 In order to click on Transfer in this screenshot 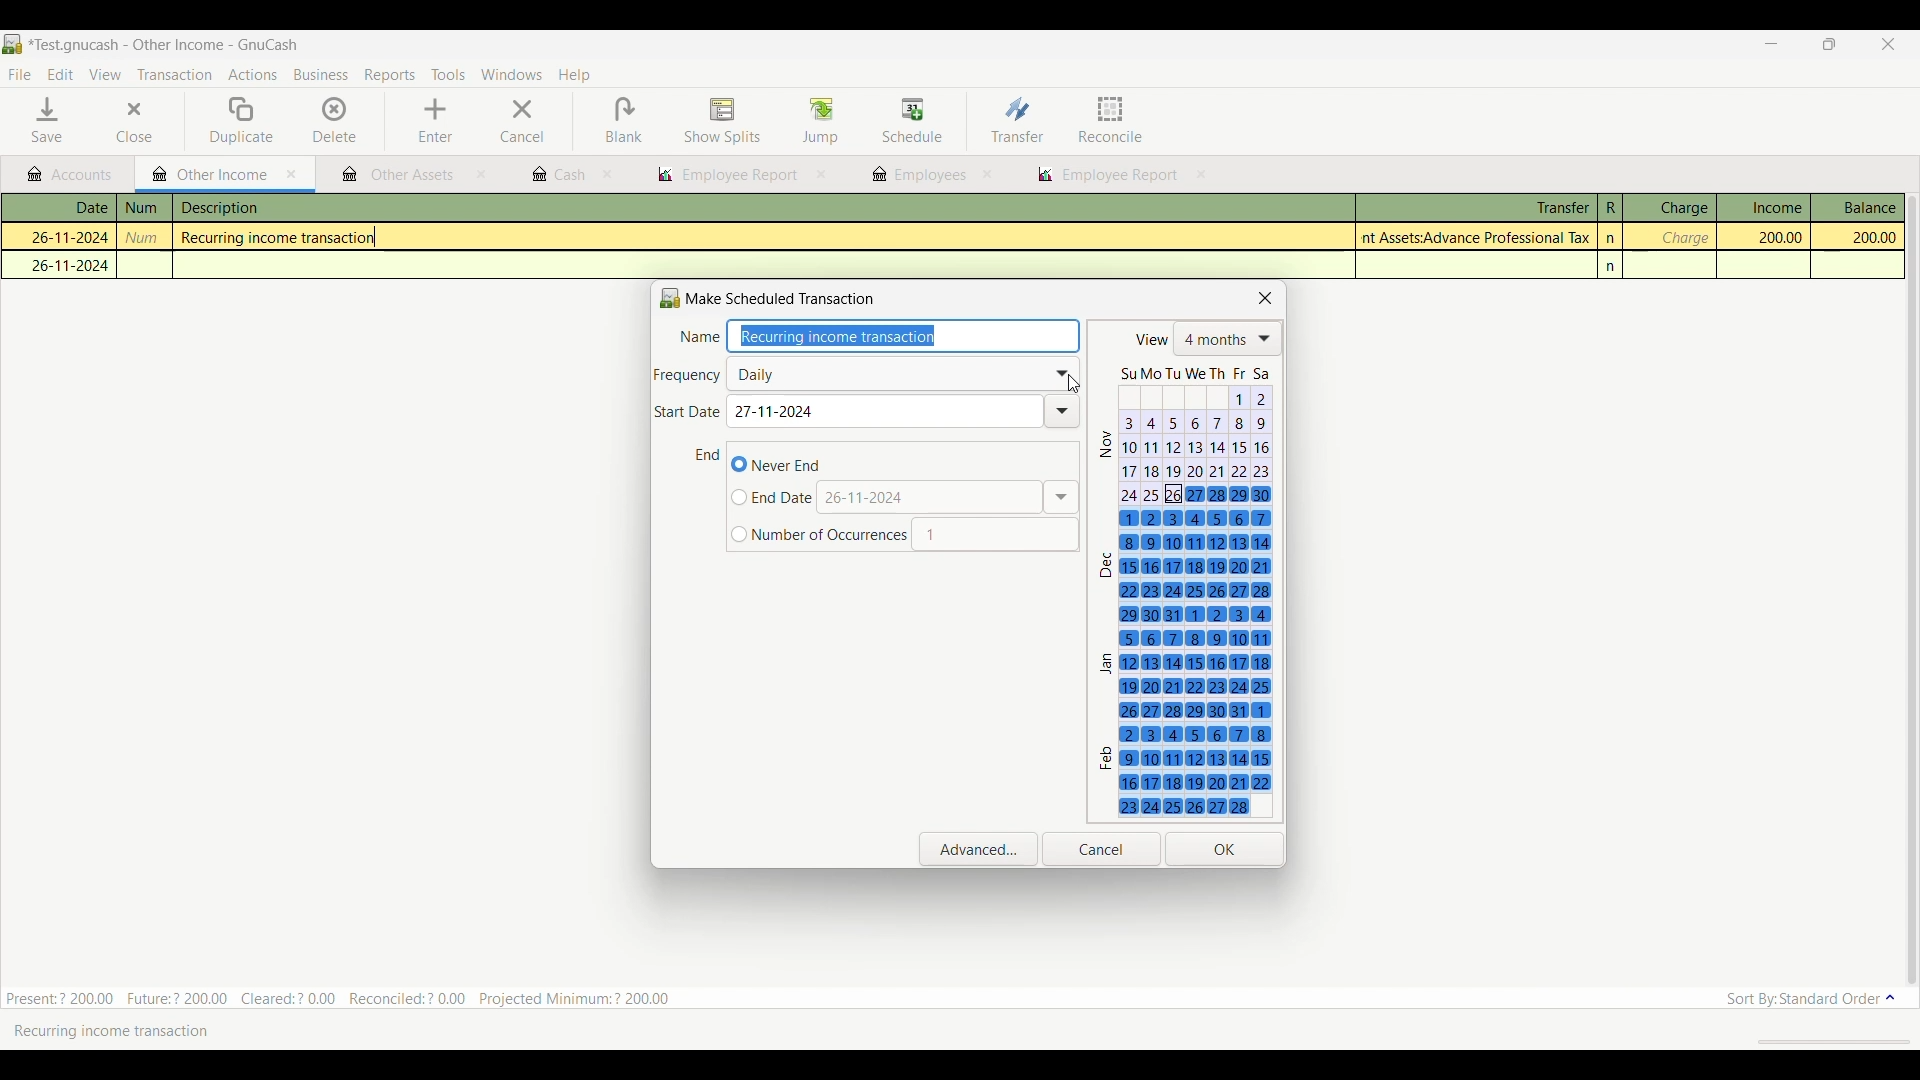, I will do `click(1017, 119)`.